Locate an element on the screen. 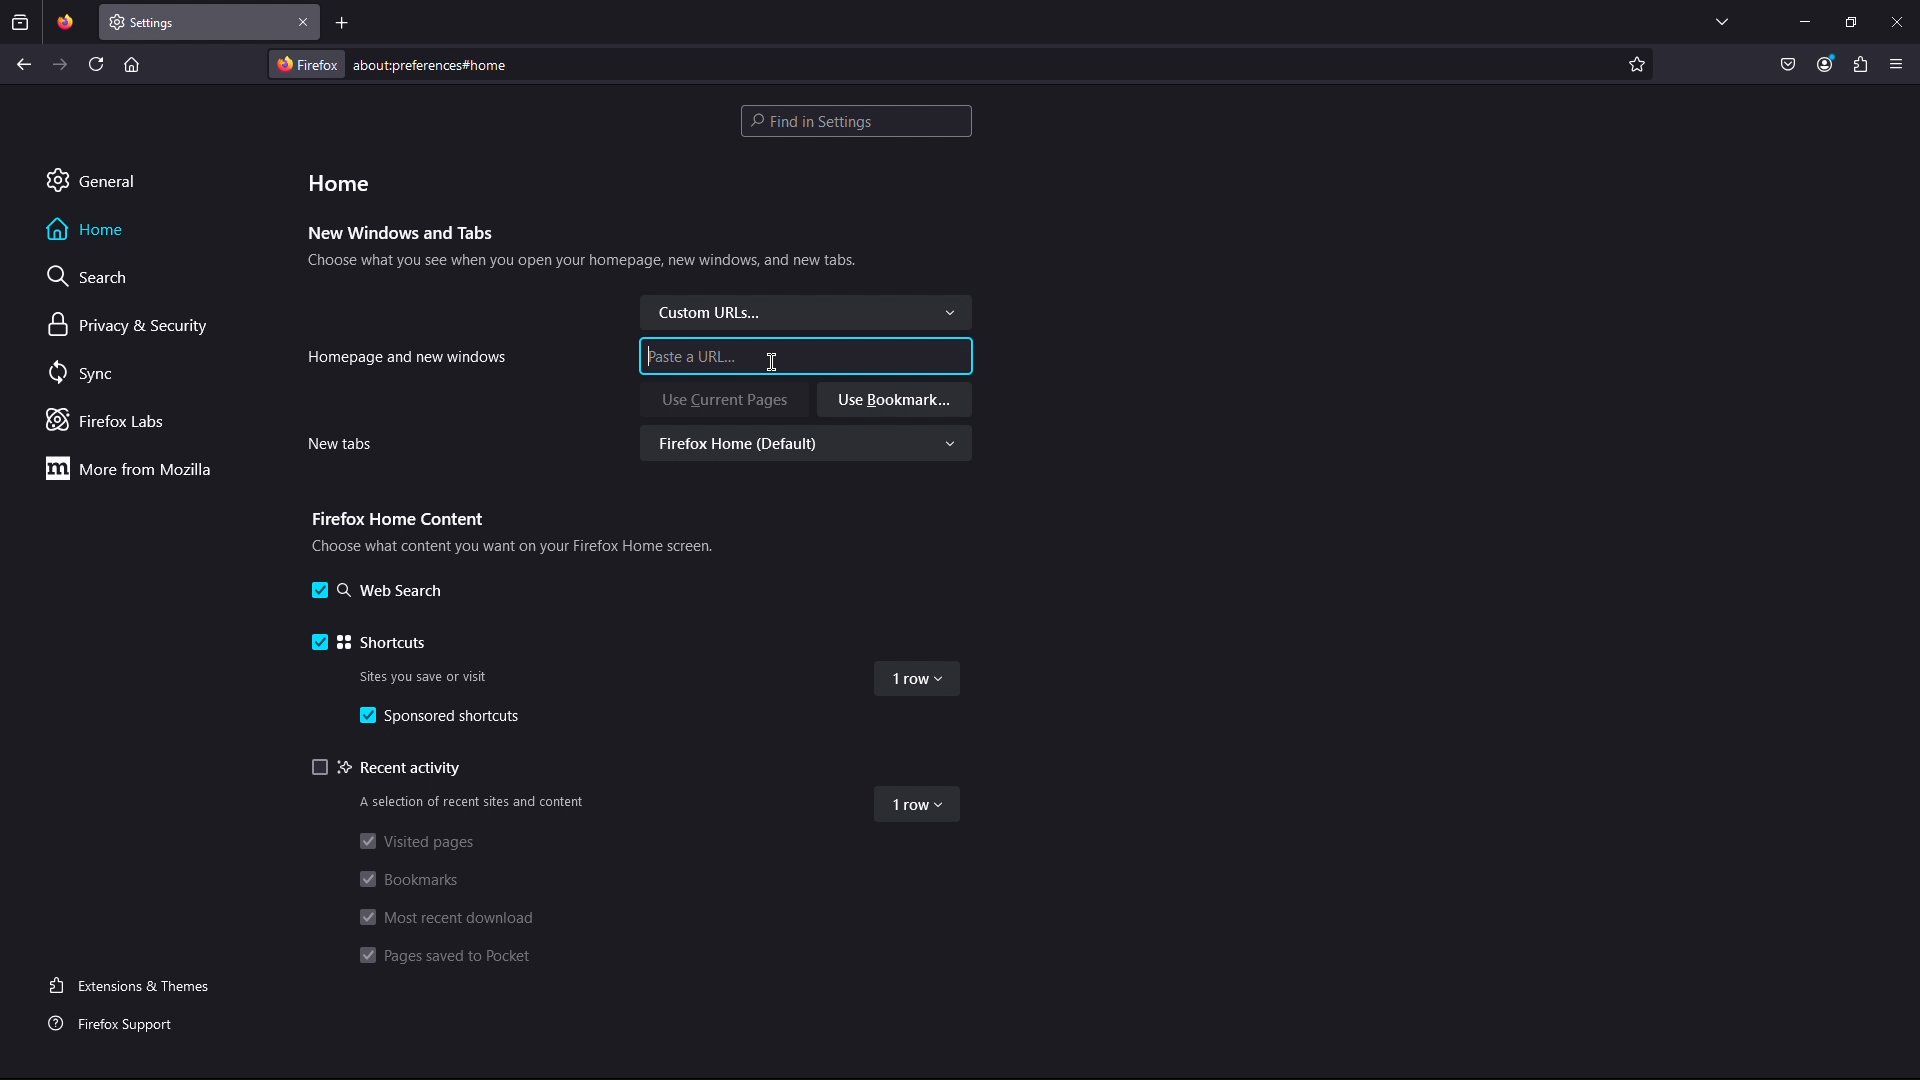  Close is located at coordinates (304, 22).